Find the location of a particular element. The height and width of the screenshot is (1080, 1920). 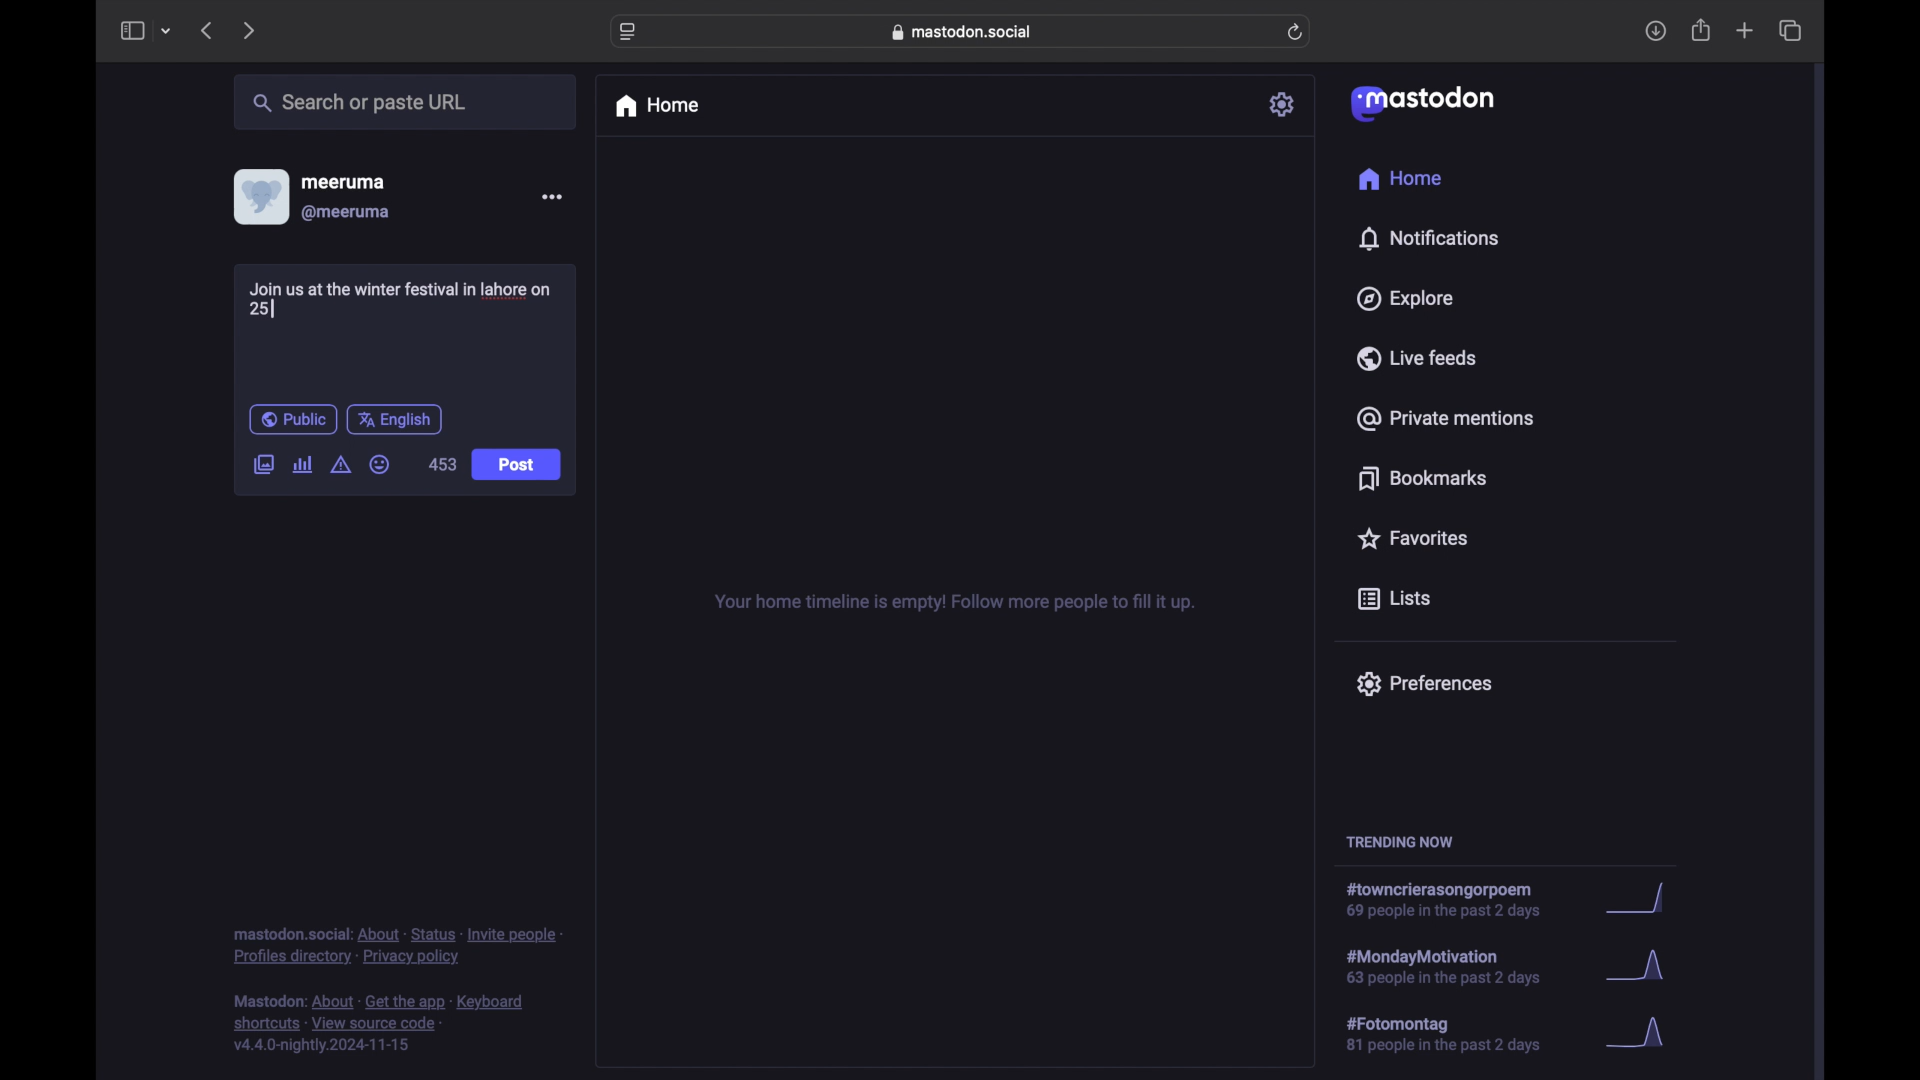

download is located at coordinates (1656, 32).